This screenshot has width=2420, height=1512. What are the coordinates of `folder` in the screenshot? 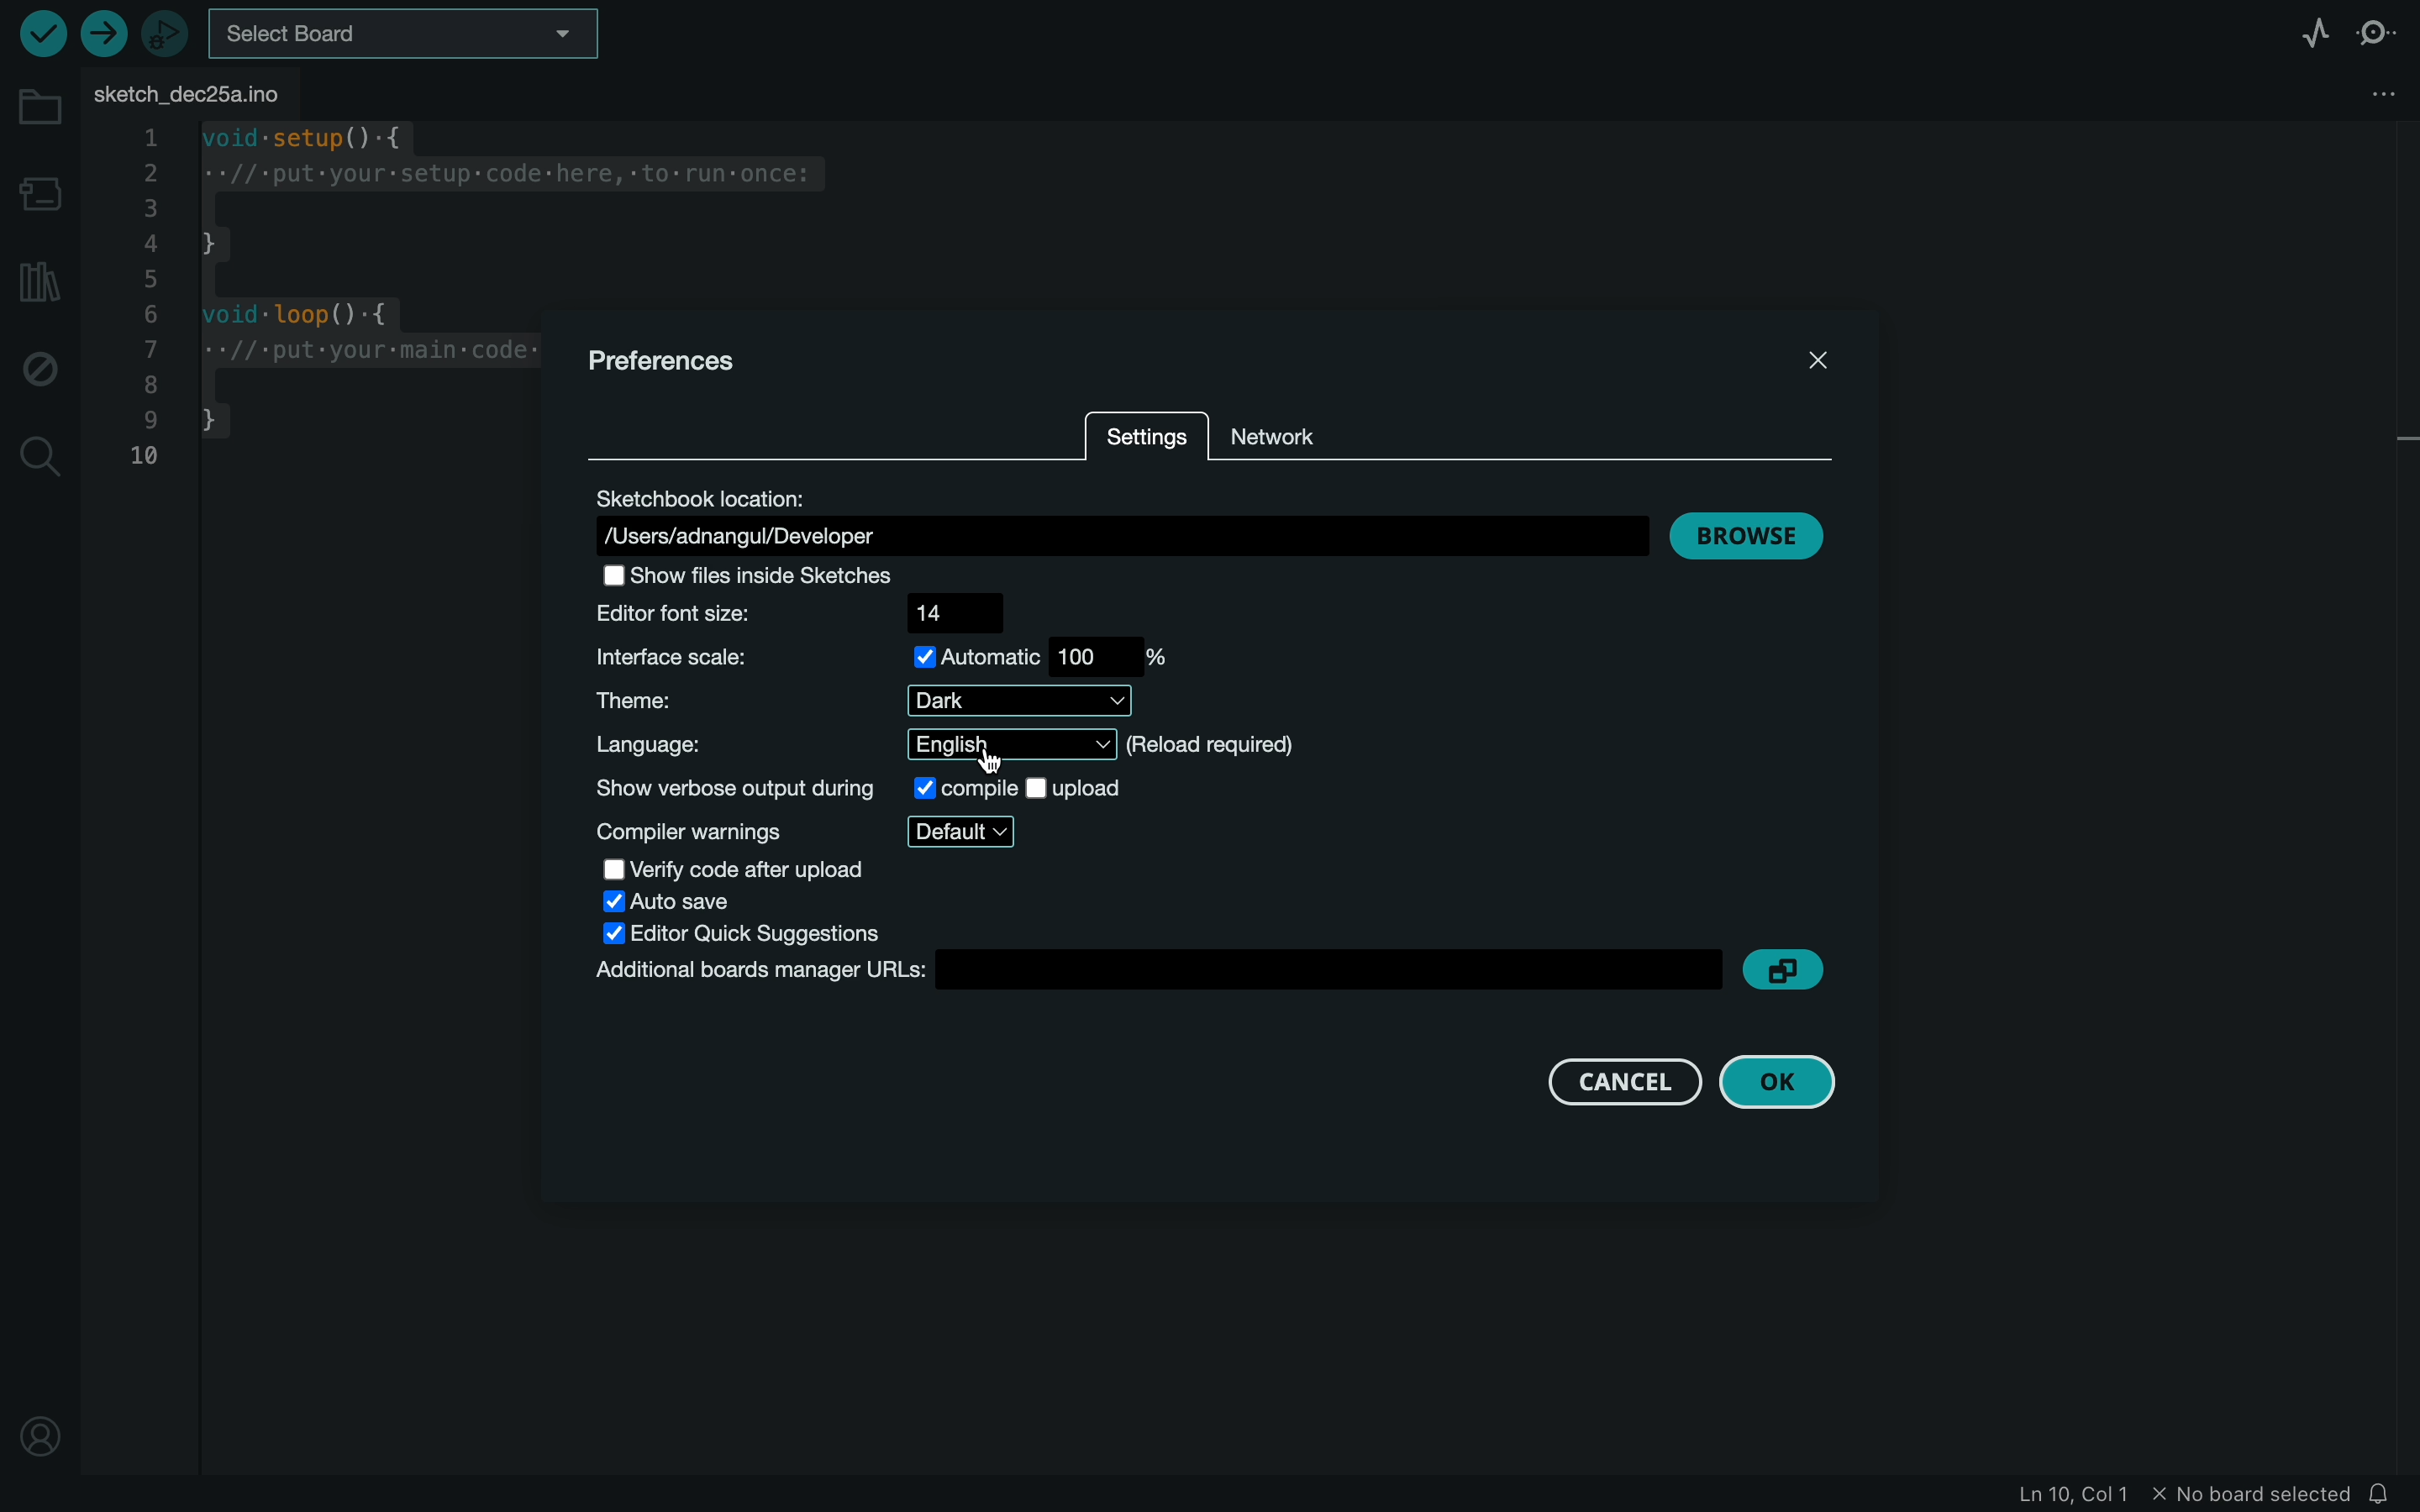 It's located at (40, 108).